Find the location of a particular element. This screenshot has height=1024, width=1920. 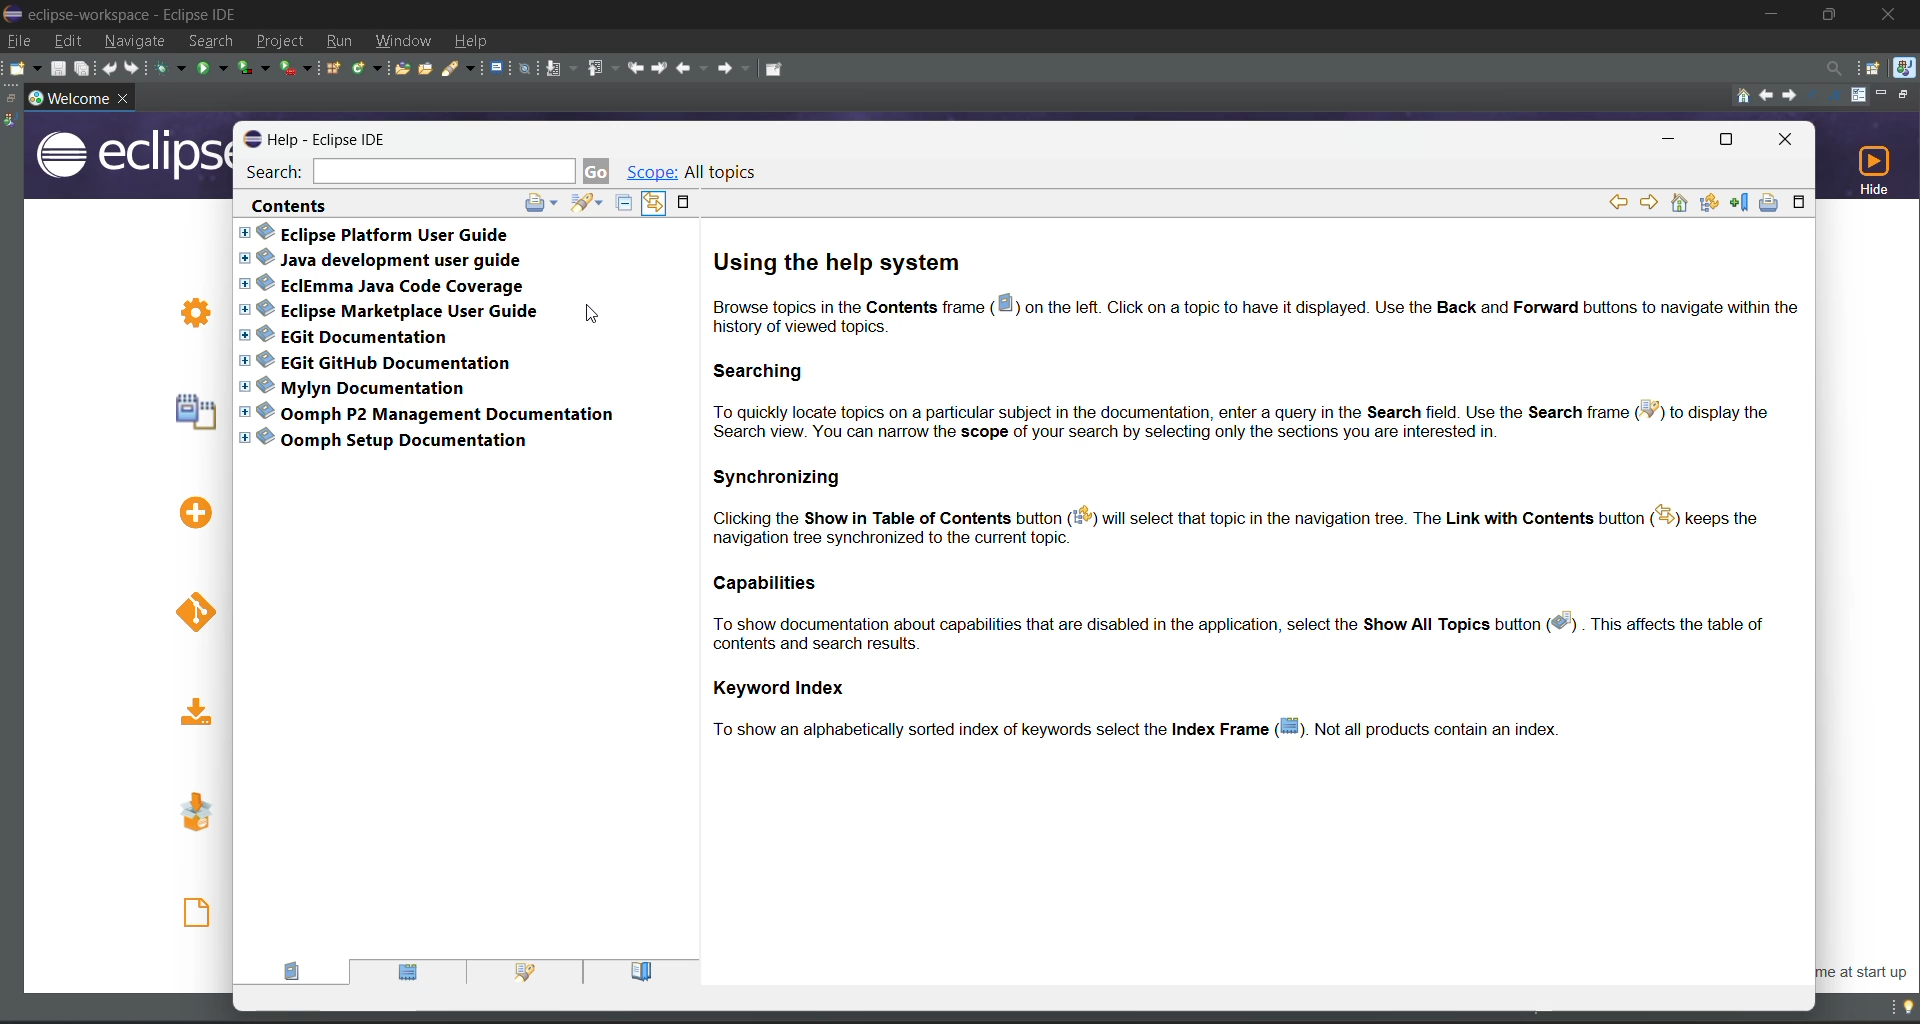

minimize is located at coordinates (1887, 96).